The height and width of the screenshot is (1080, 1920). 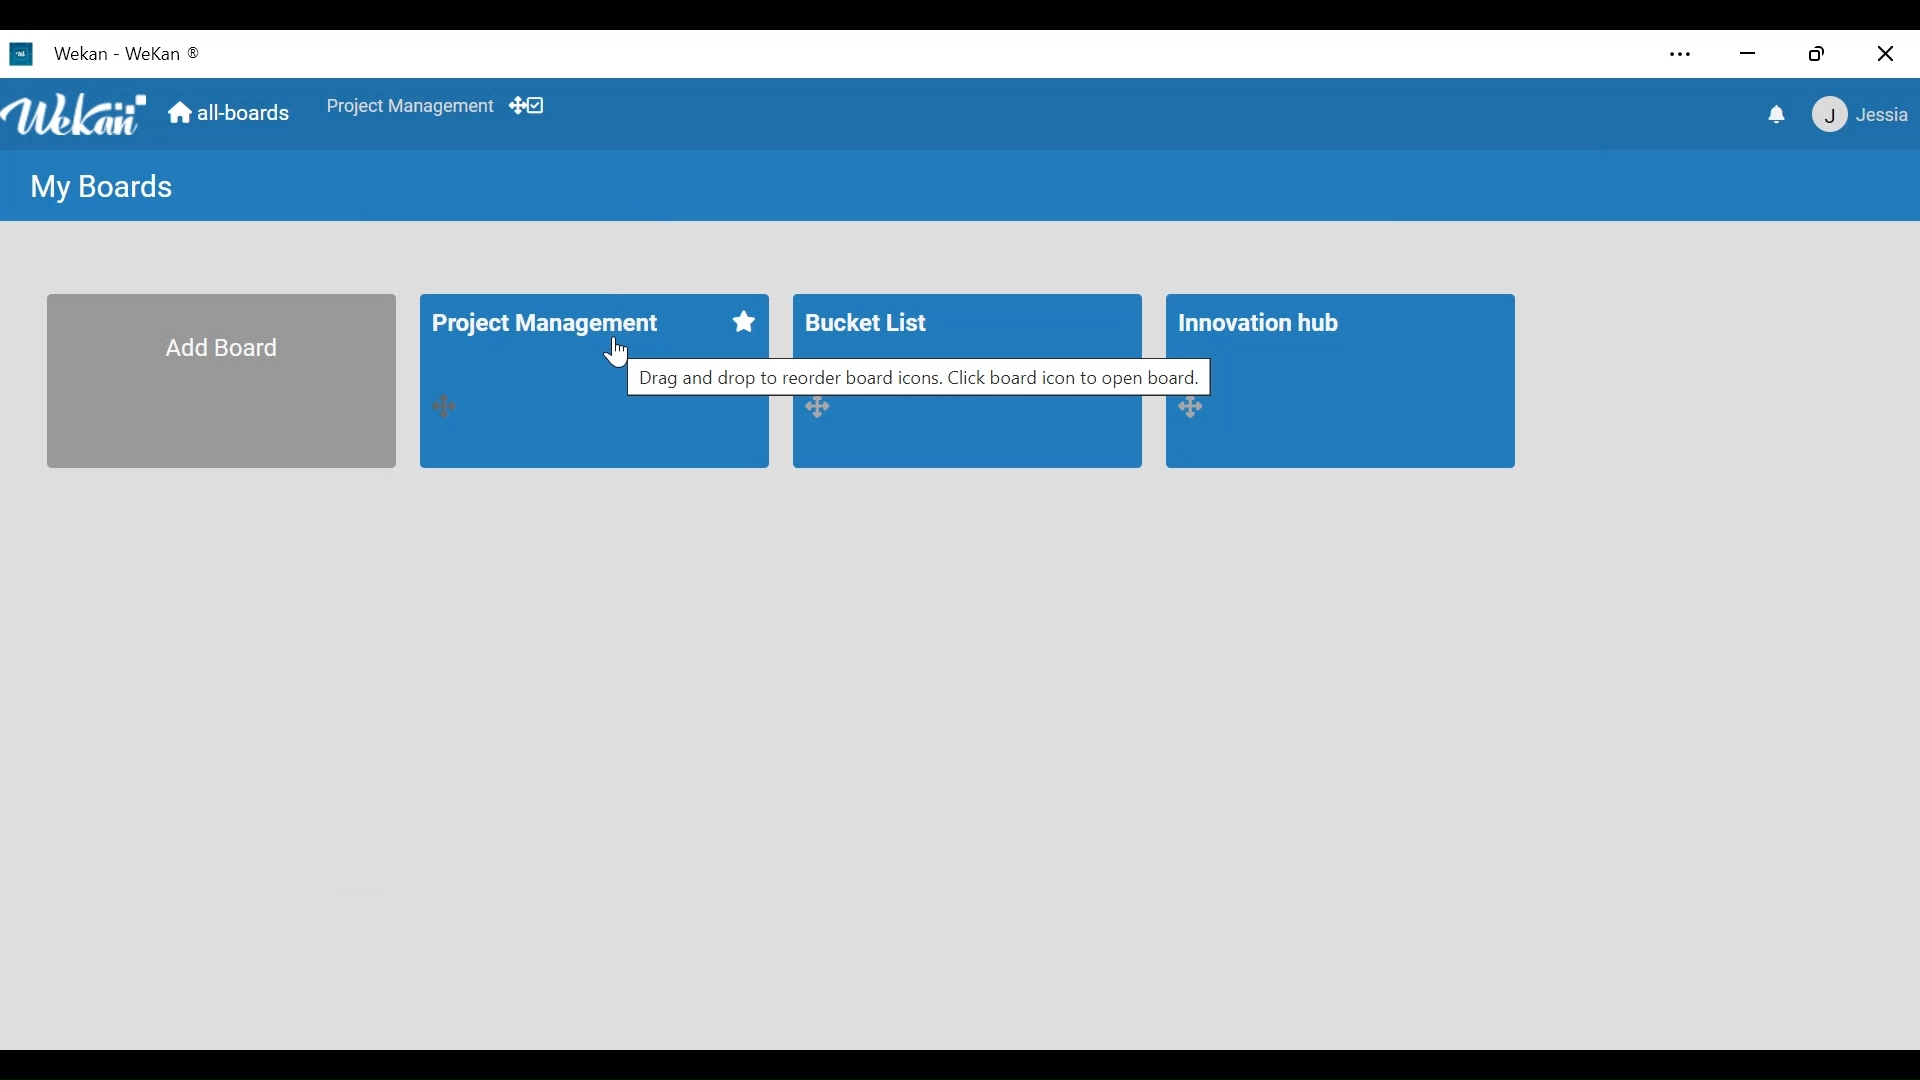 I want to click on Drag and drop to reorder board icons, so click(x=918, y=375).